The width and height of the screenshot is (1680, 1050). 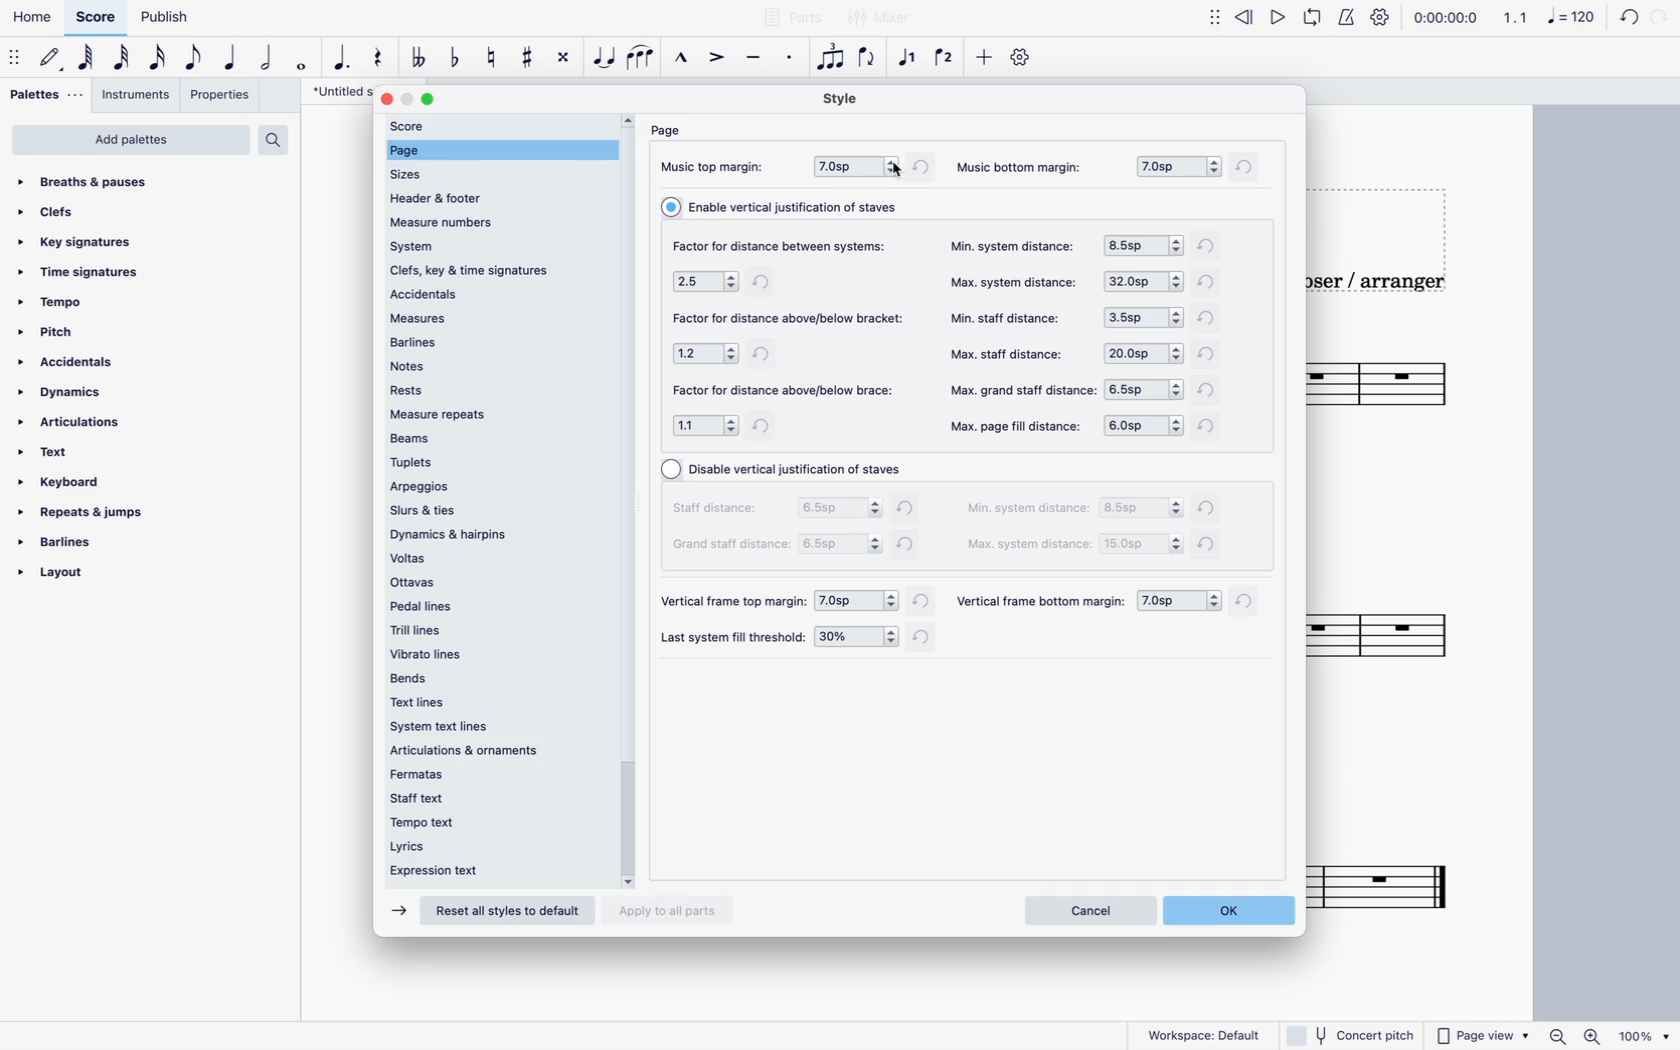 I want to click on factor for distance between systems, so click(x=787, y=243).